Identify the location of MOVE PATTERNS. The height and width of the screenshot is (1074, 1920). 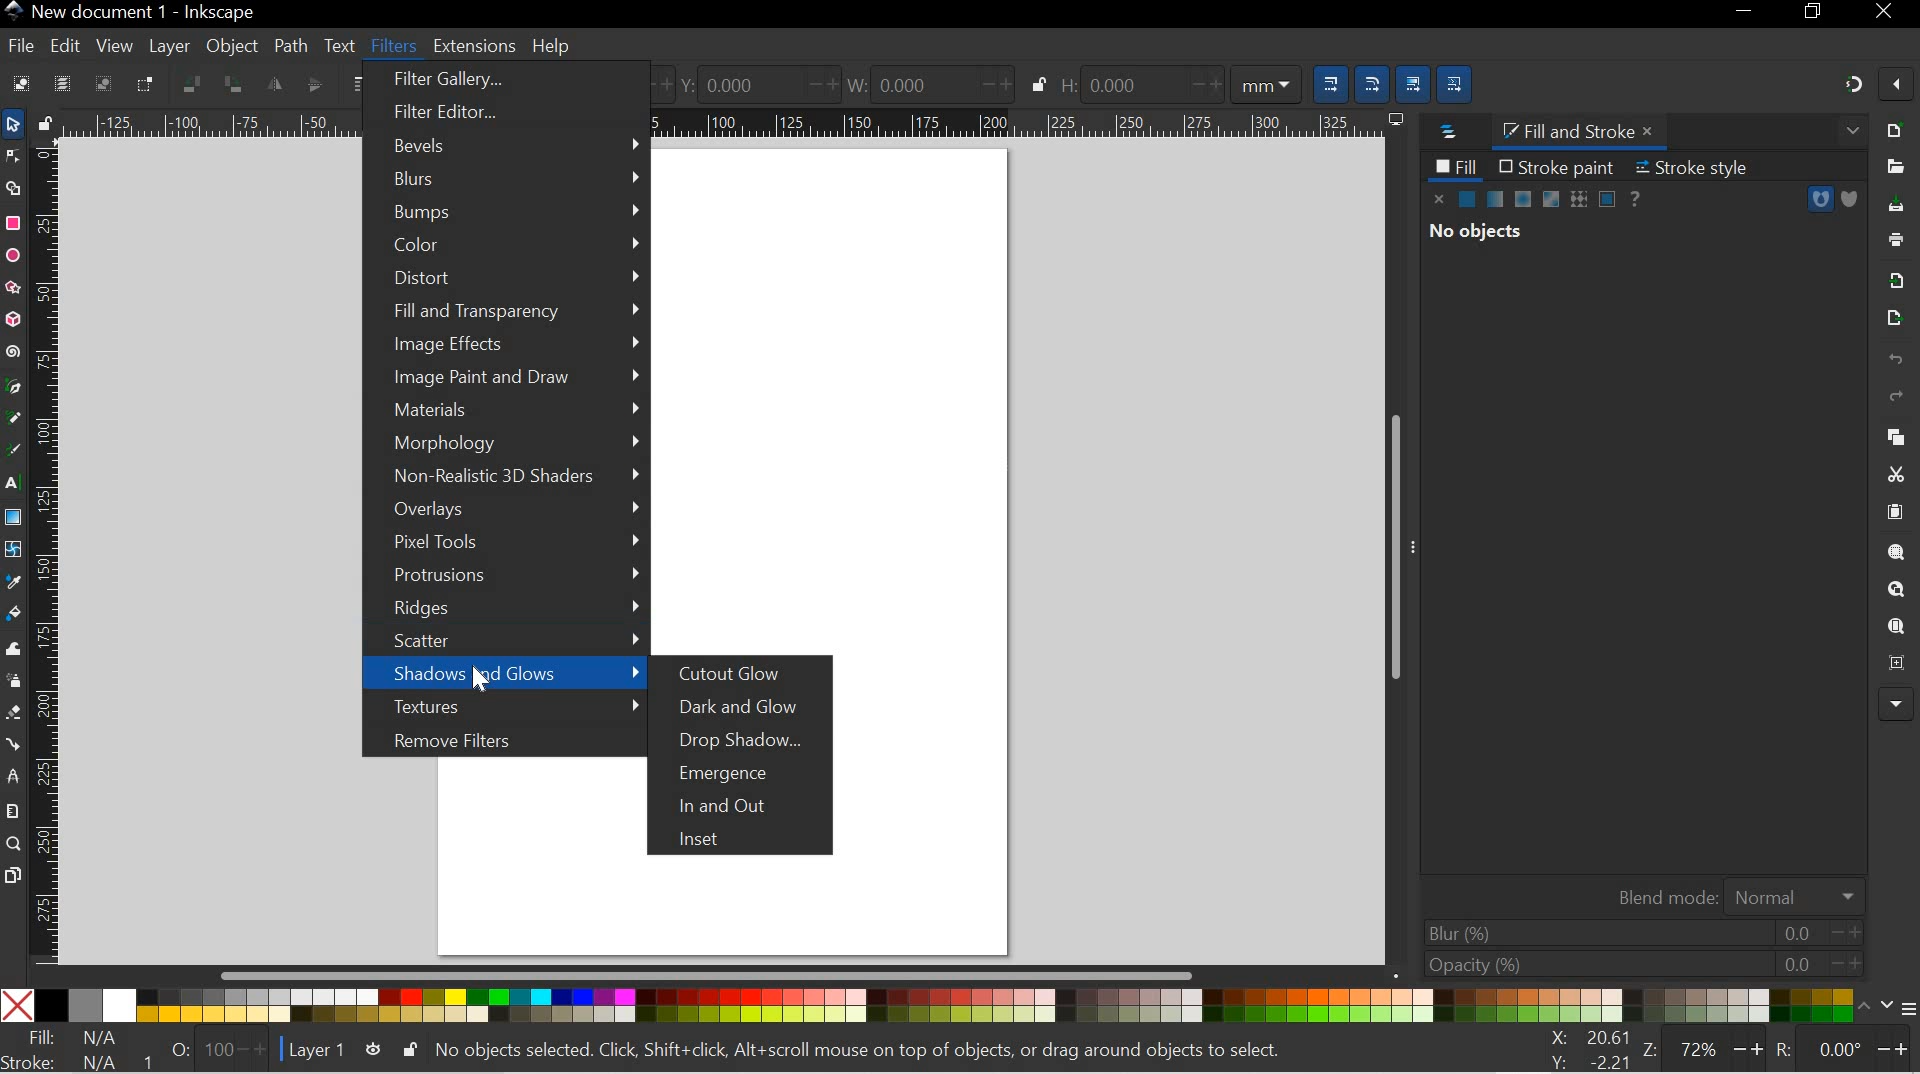
(1458, 81).